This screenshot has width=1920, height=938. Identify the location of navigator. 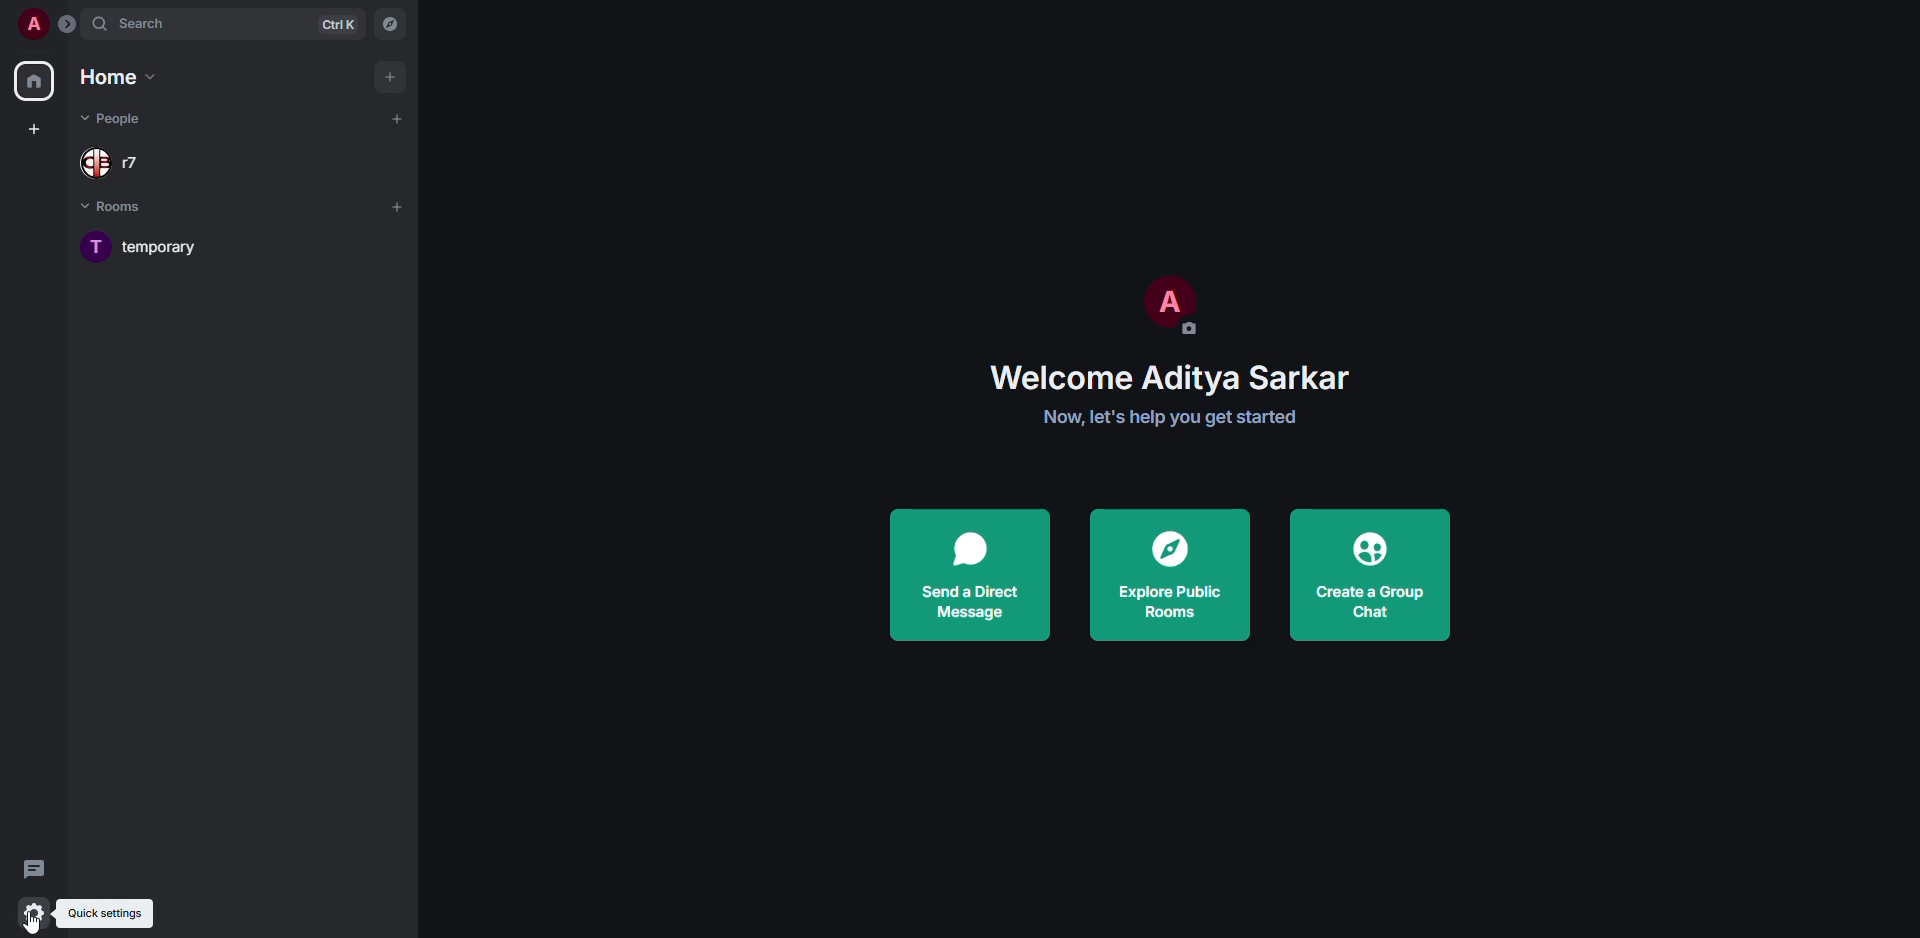
(392, 23).